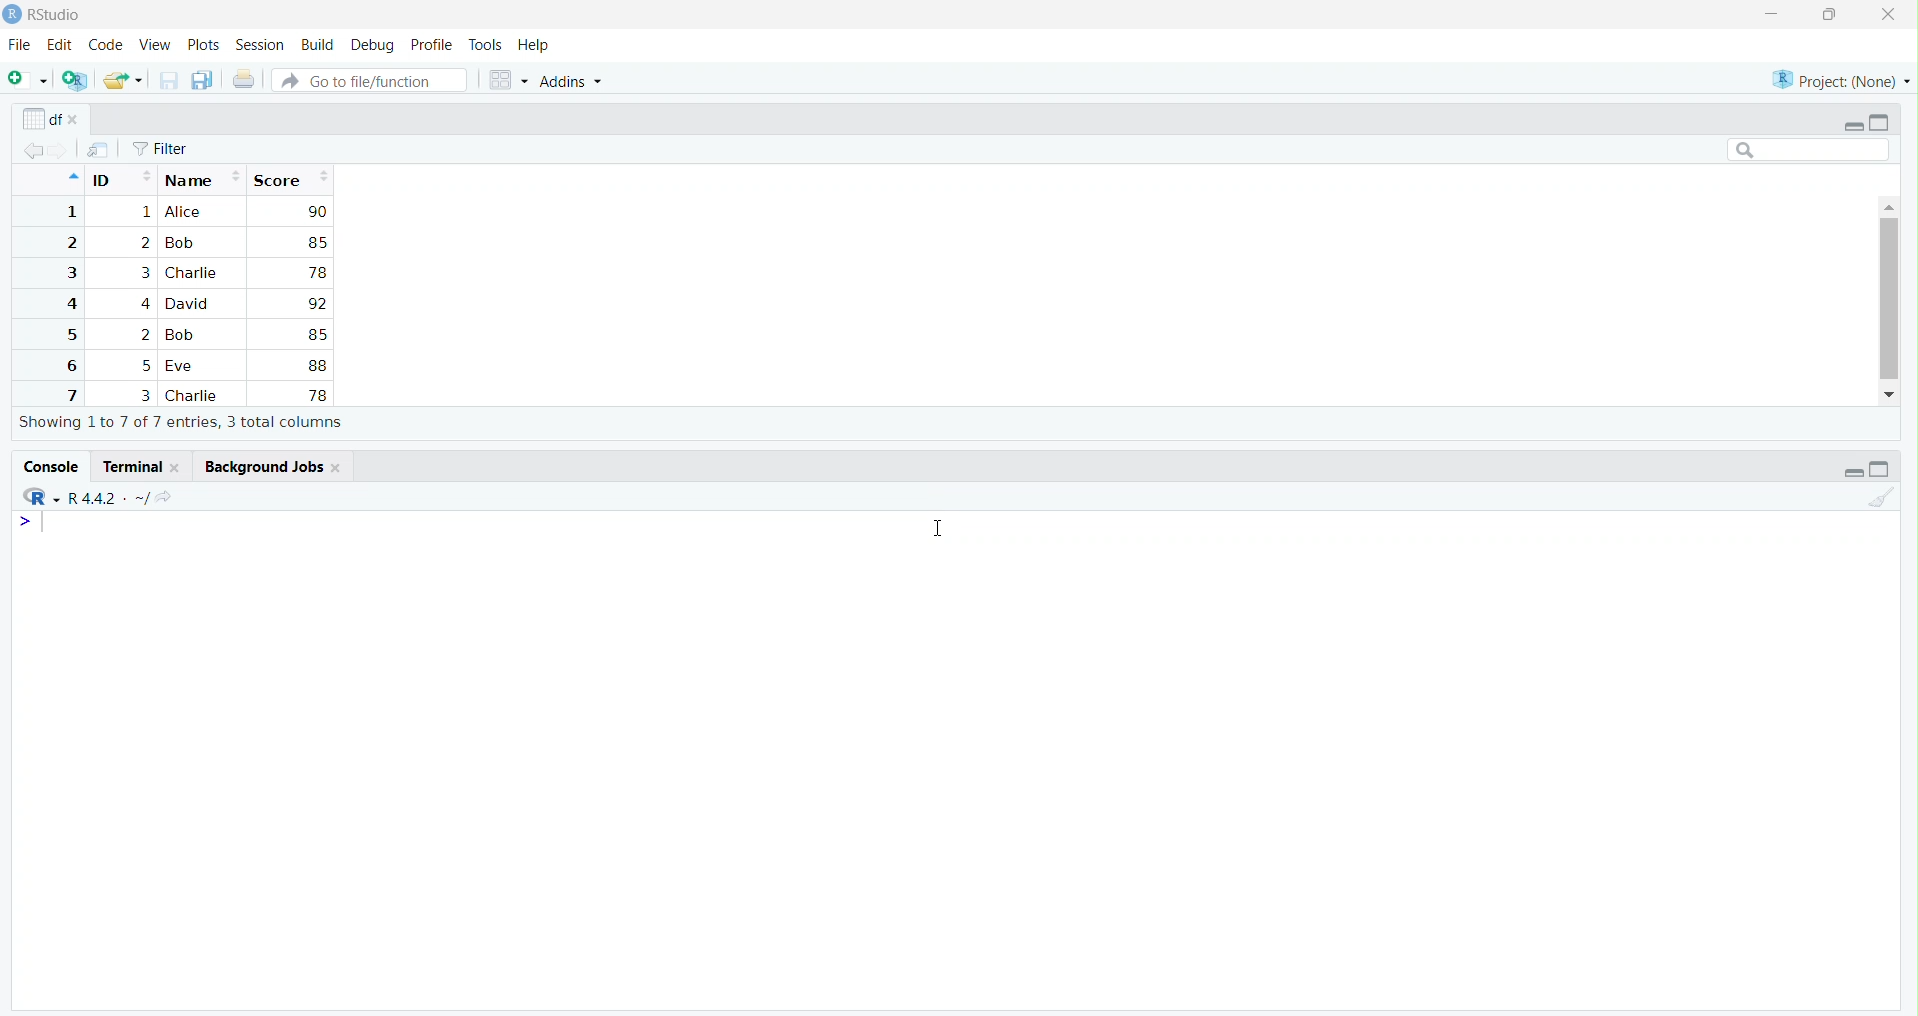  I want to click on Code, so click(106, 46).